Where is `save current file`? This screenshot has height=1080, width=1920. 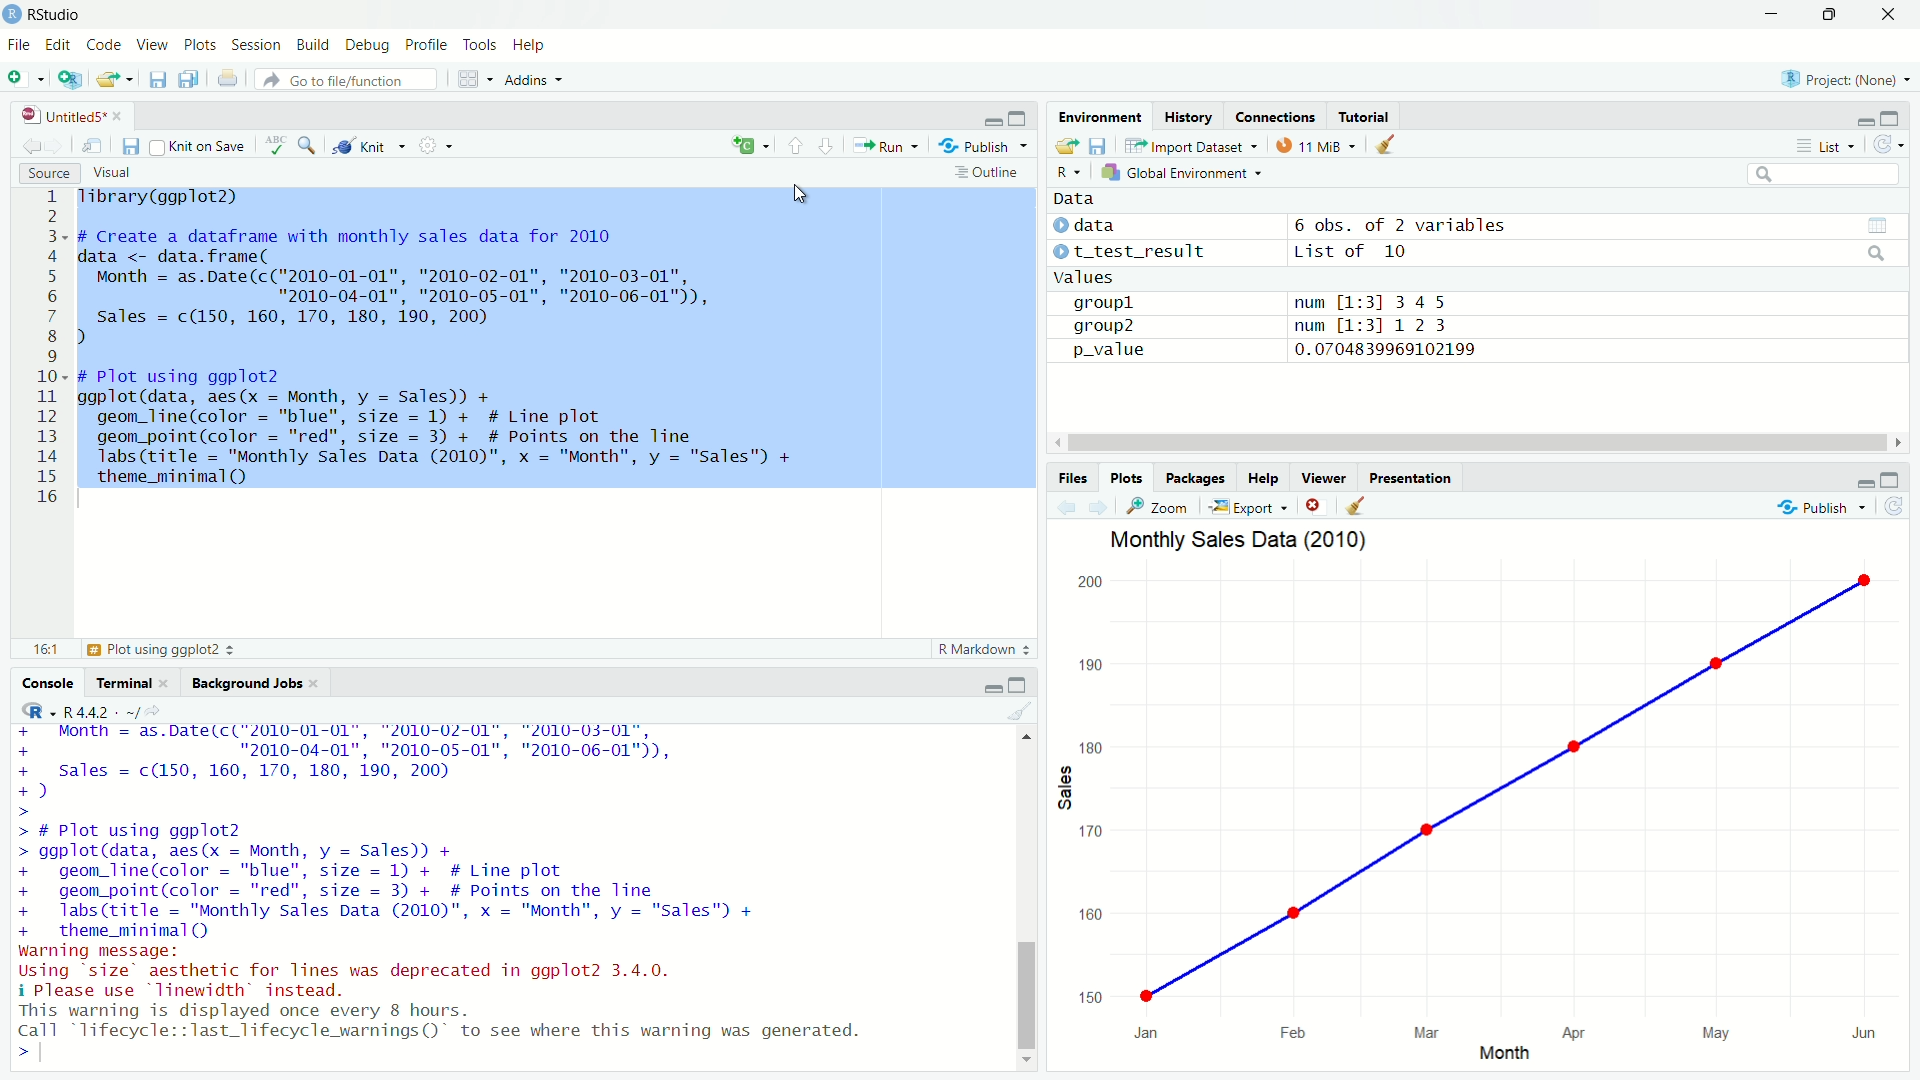 save current file is located at coordinates (158, 81).